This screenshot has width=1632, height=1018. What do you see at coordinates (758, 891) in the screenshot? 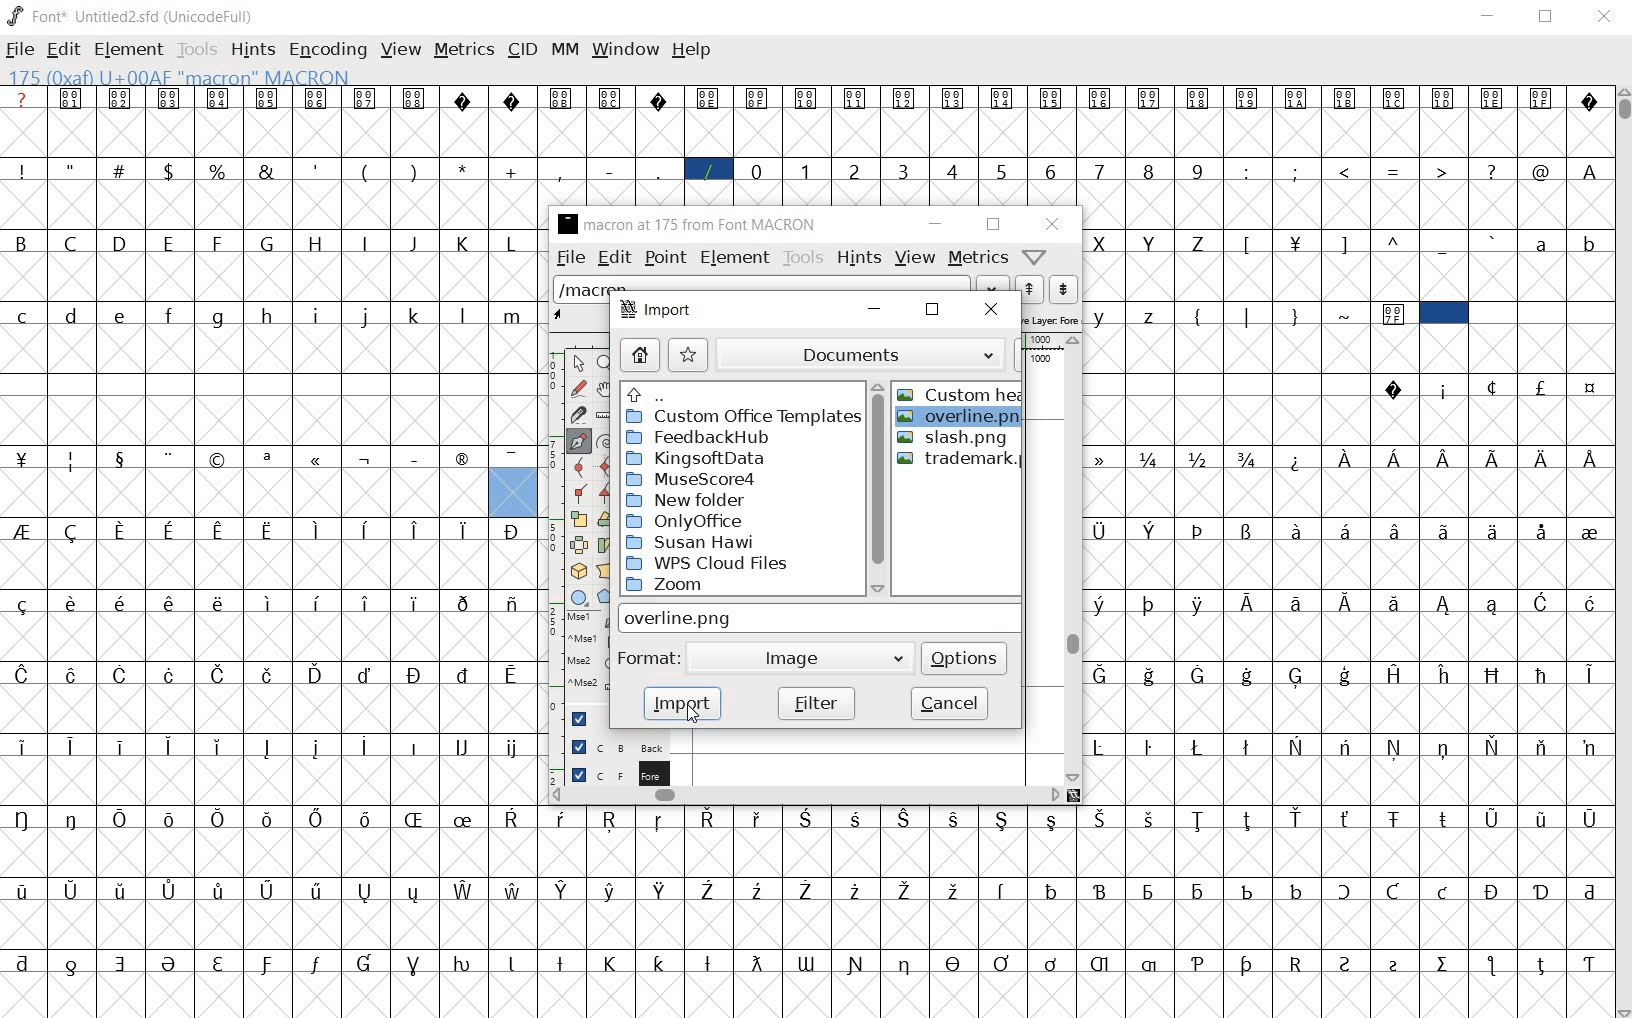
I see `Symbol` at bounding box center [758, 891].